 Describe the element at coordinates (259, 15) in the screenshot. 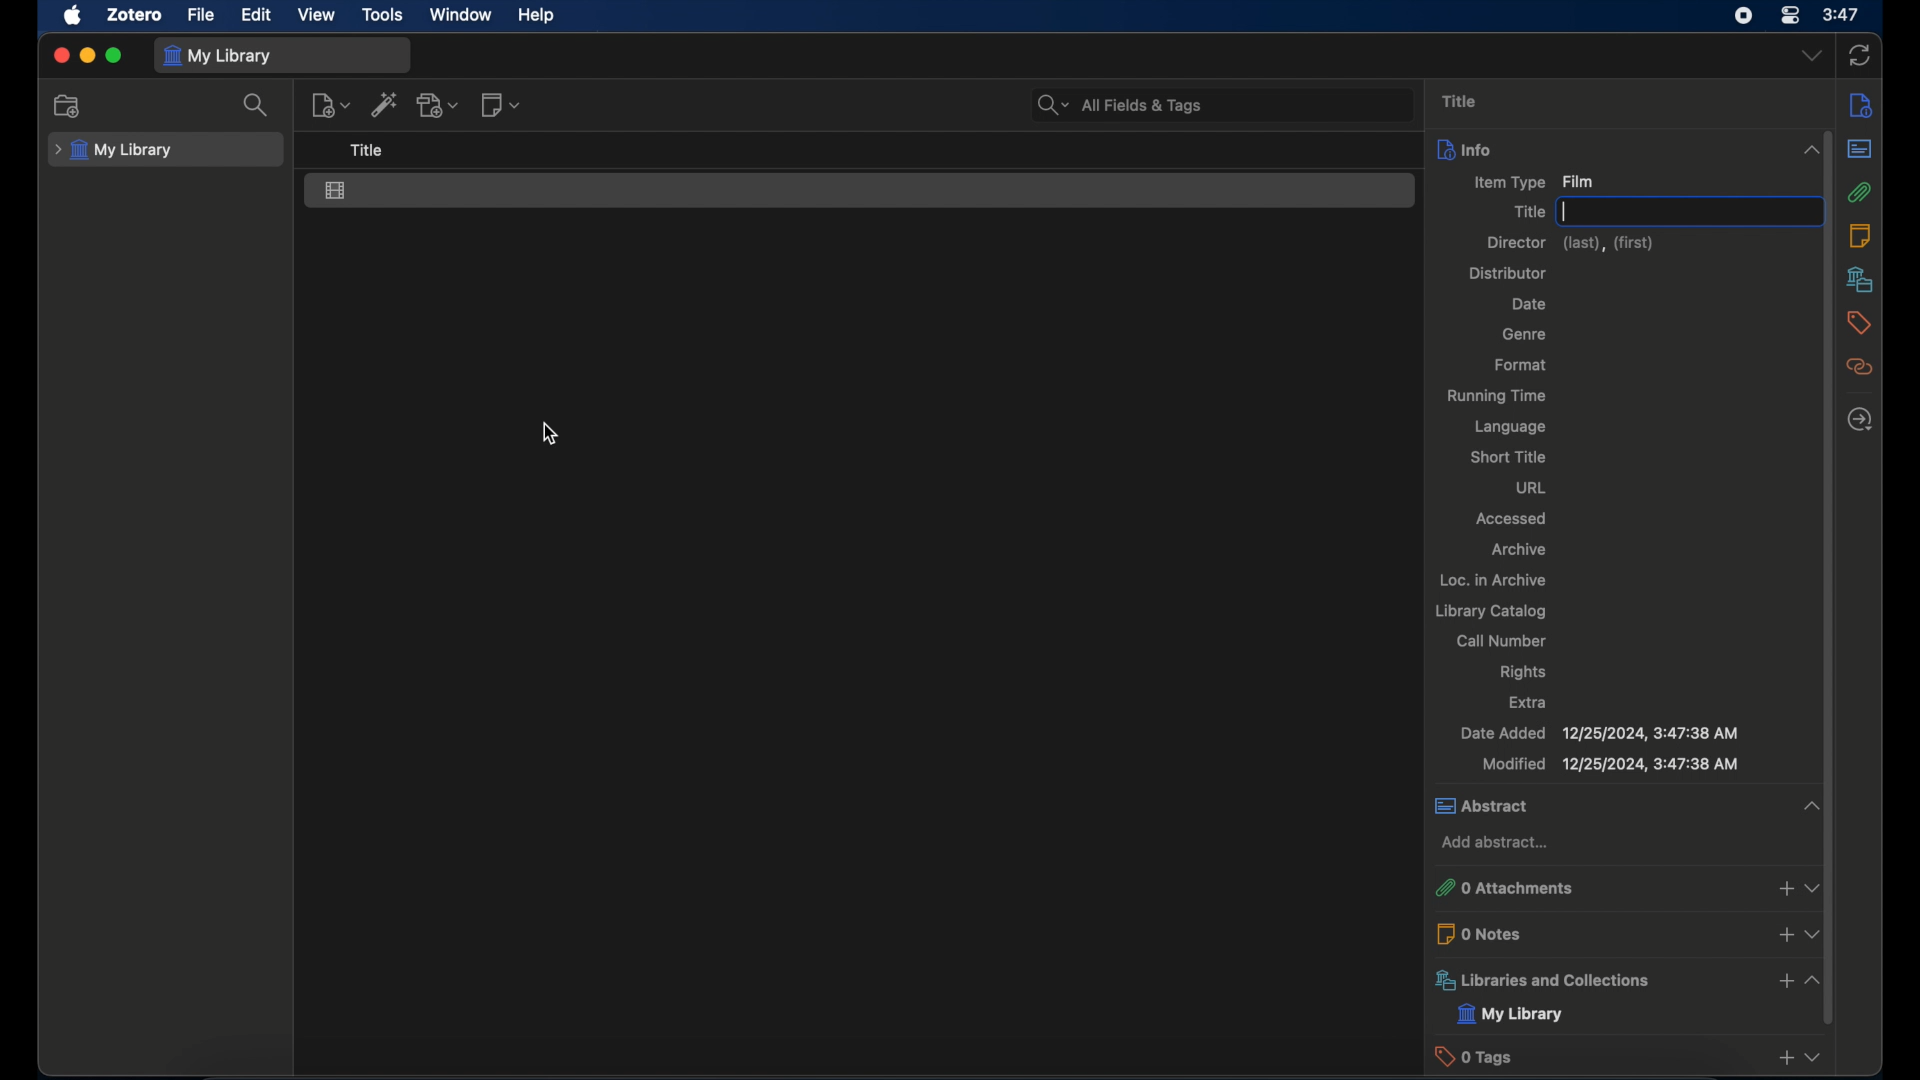

I see `edit` at that location.